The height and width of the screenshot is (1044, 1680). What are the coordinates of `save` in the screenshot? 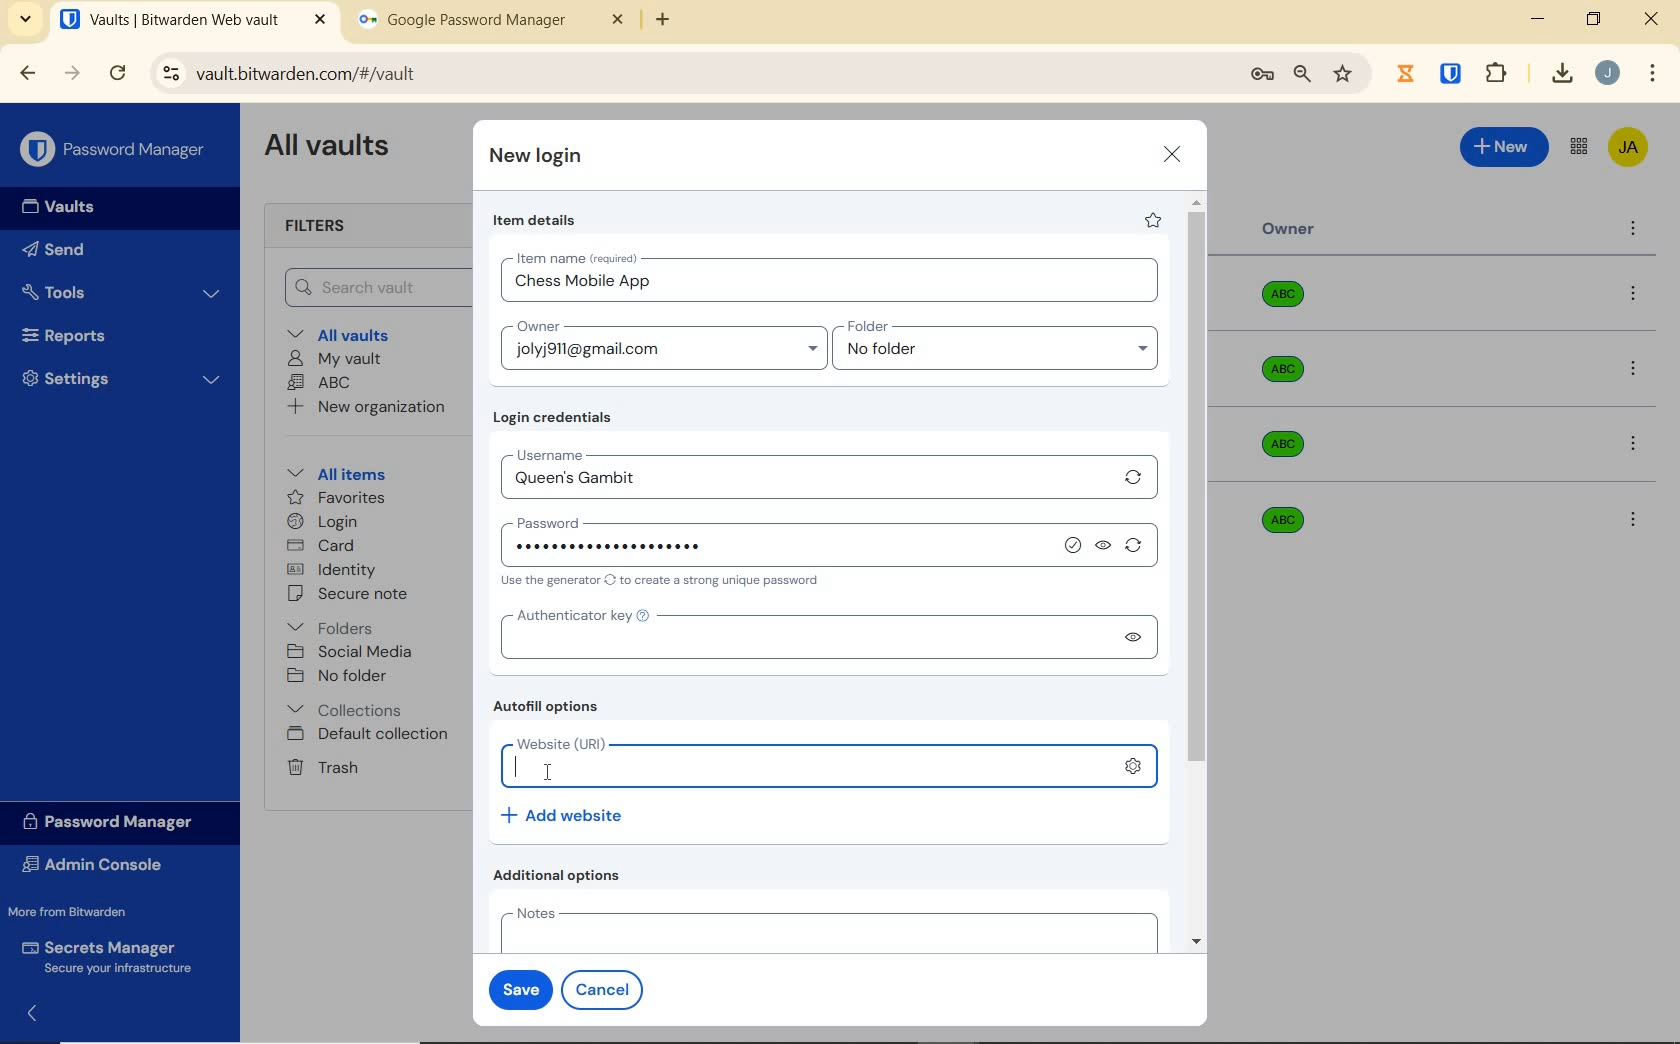 It's located at (516, 987).